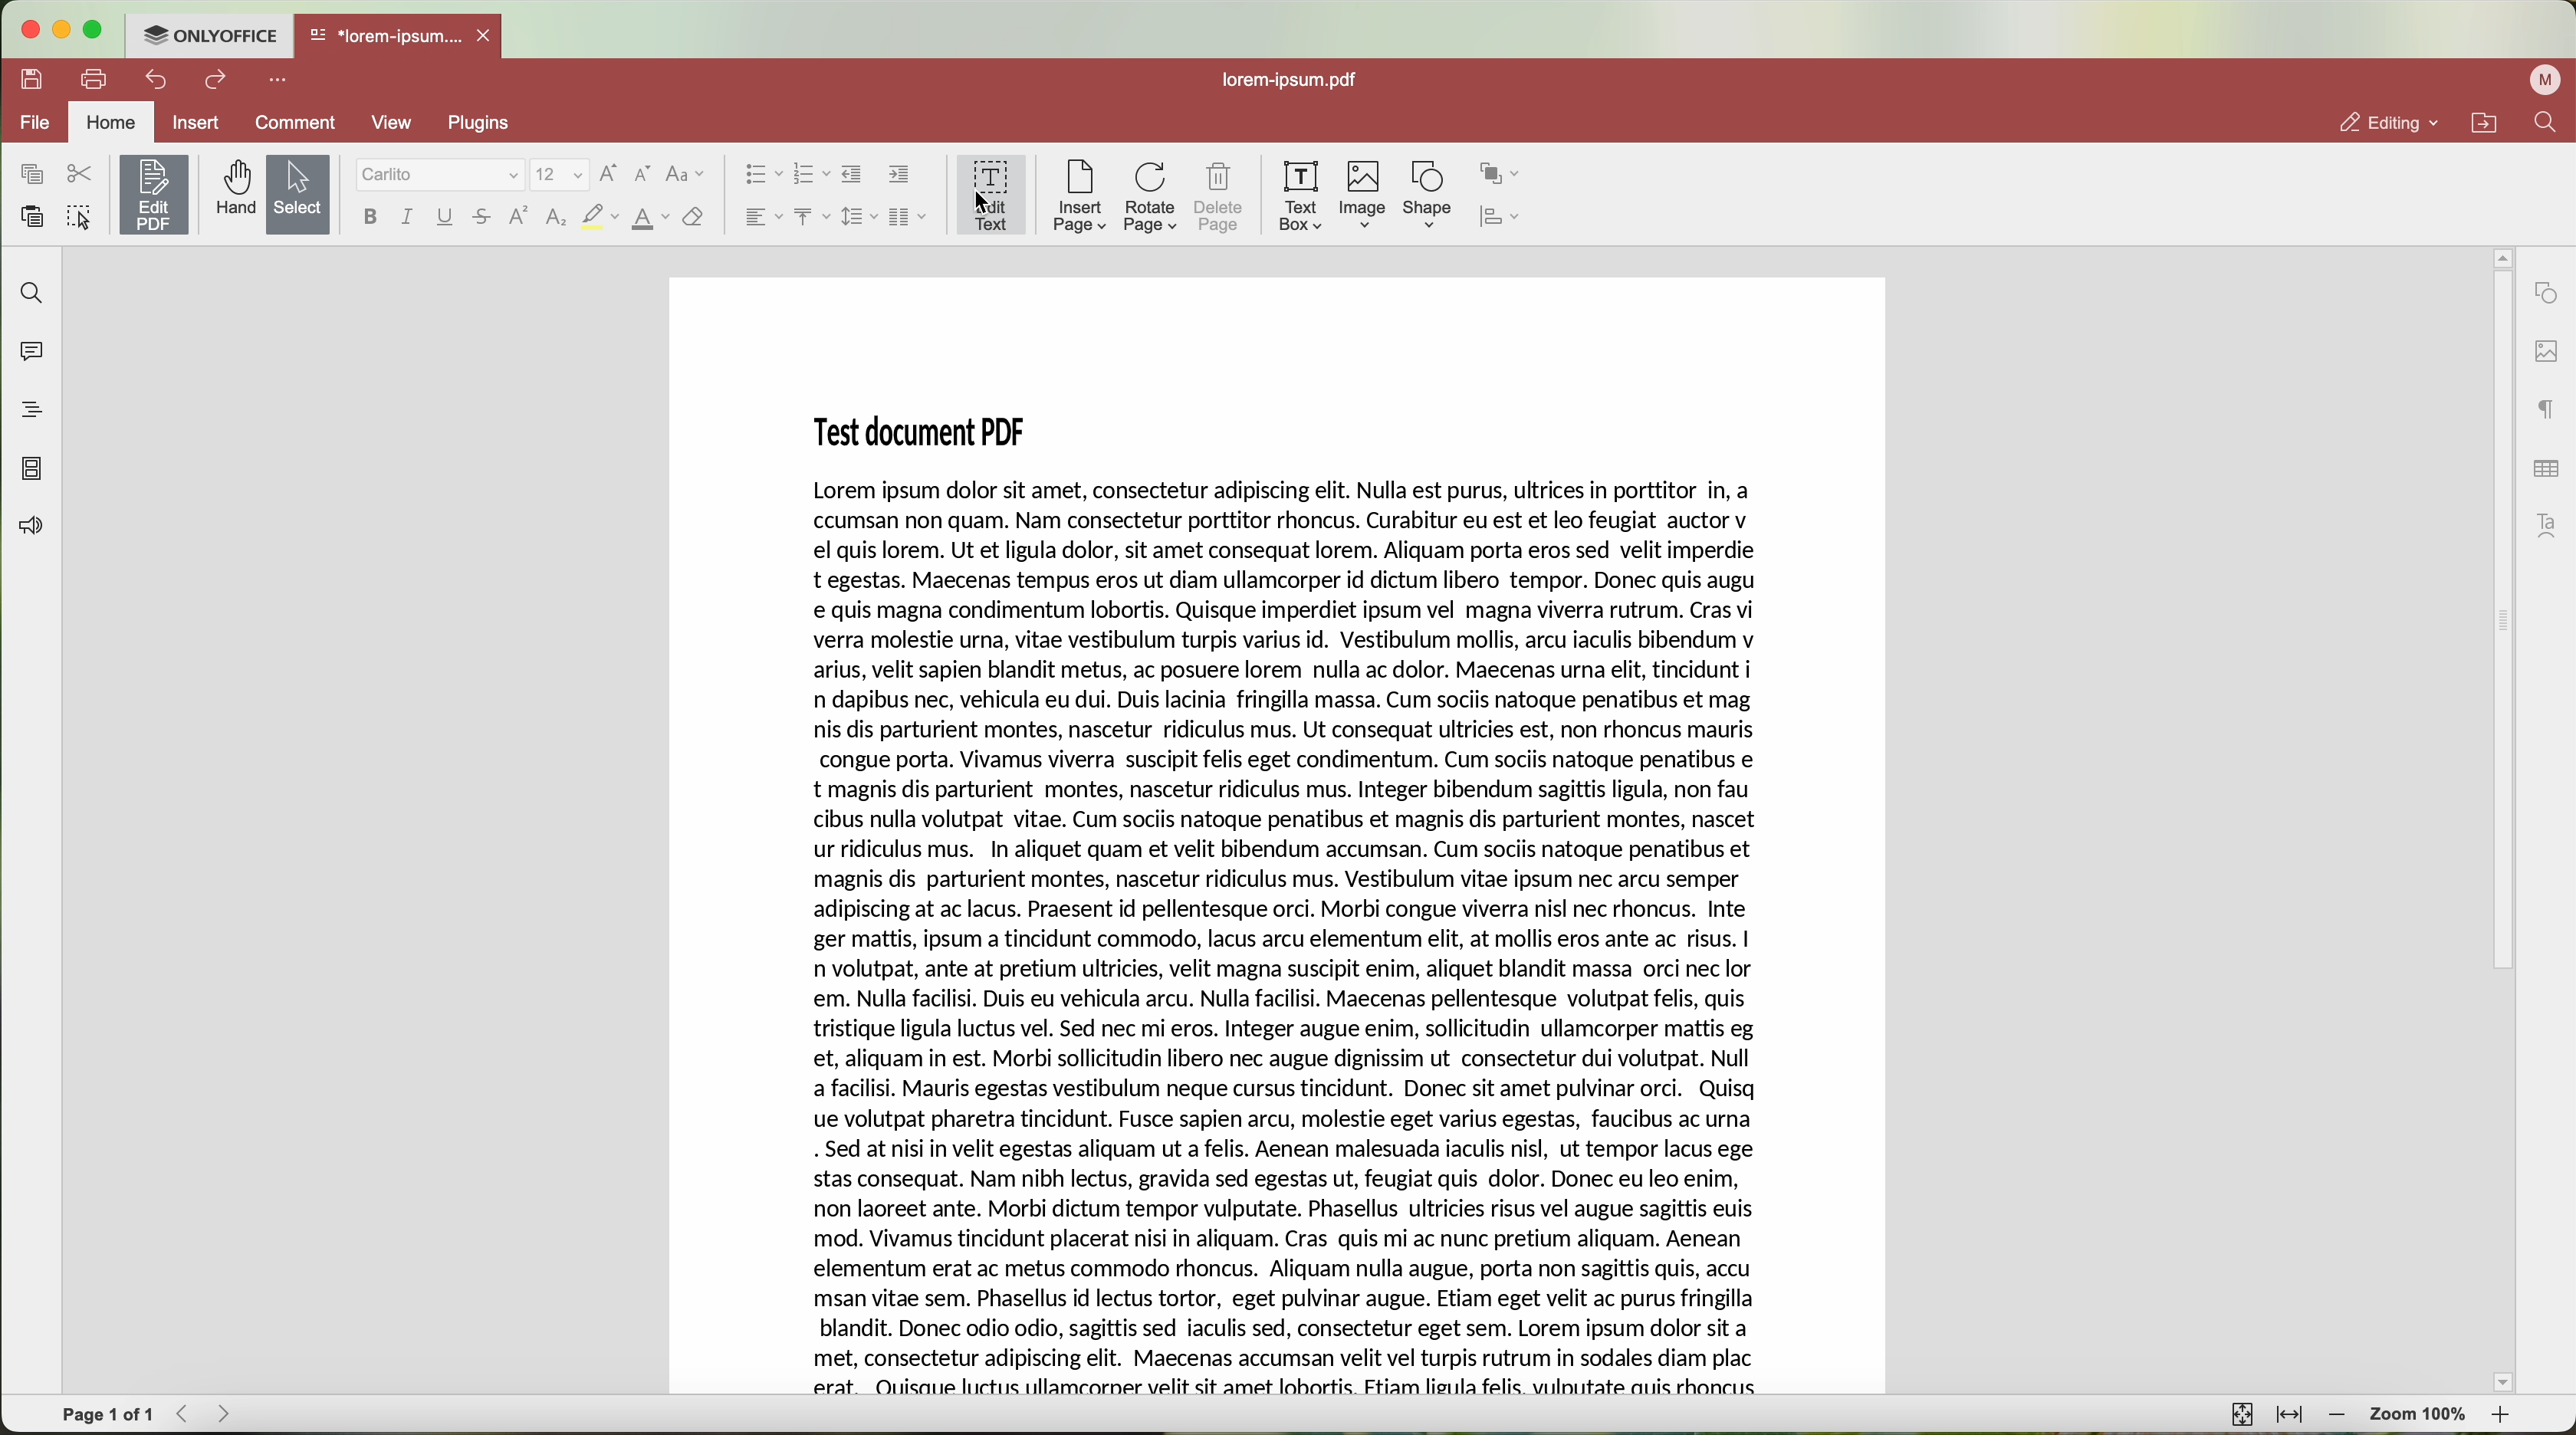  What do you see at coordinates (32, 121) in the screenshot?
I see `file` at bounding box center [32, 121].